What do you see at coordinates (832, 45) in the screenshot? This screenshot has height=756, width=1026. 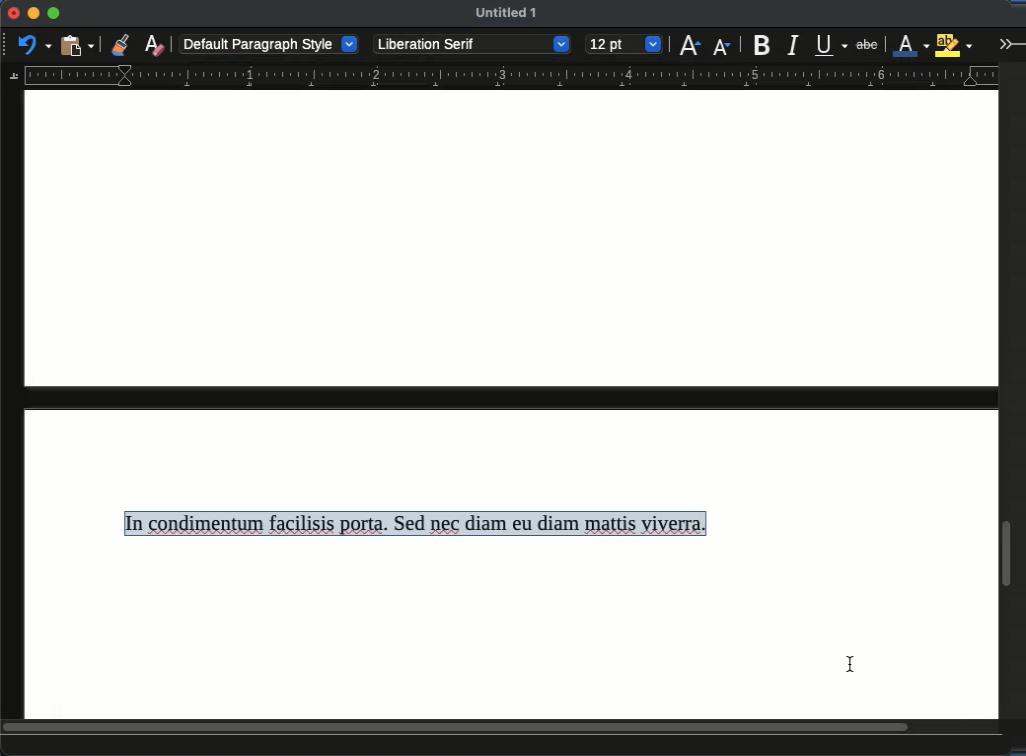 I see `underline ` at bounding box center [832, 45].